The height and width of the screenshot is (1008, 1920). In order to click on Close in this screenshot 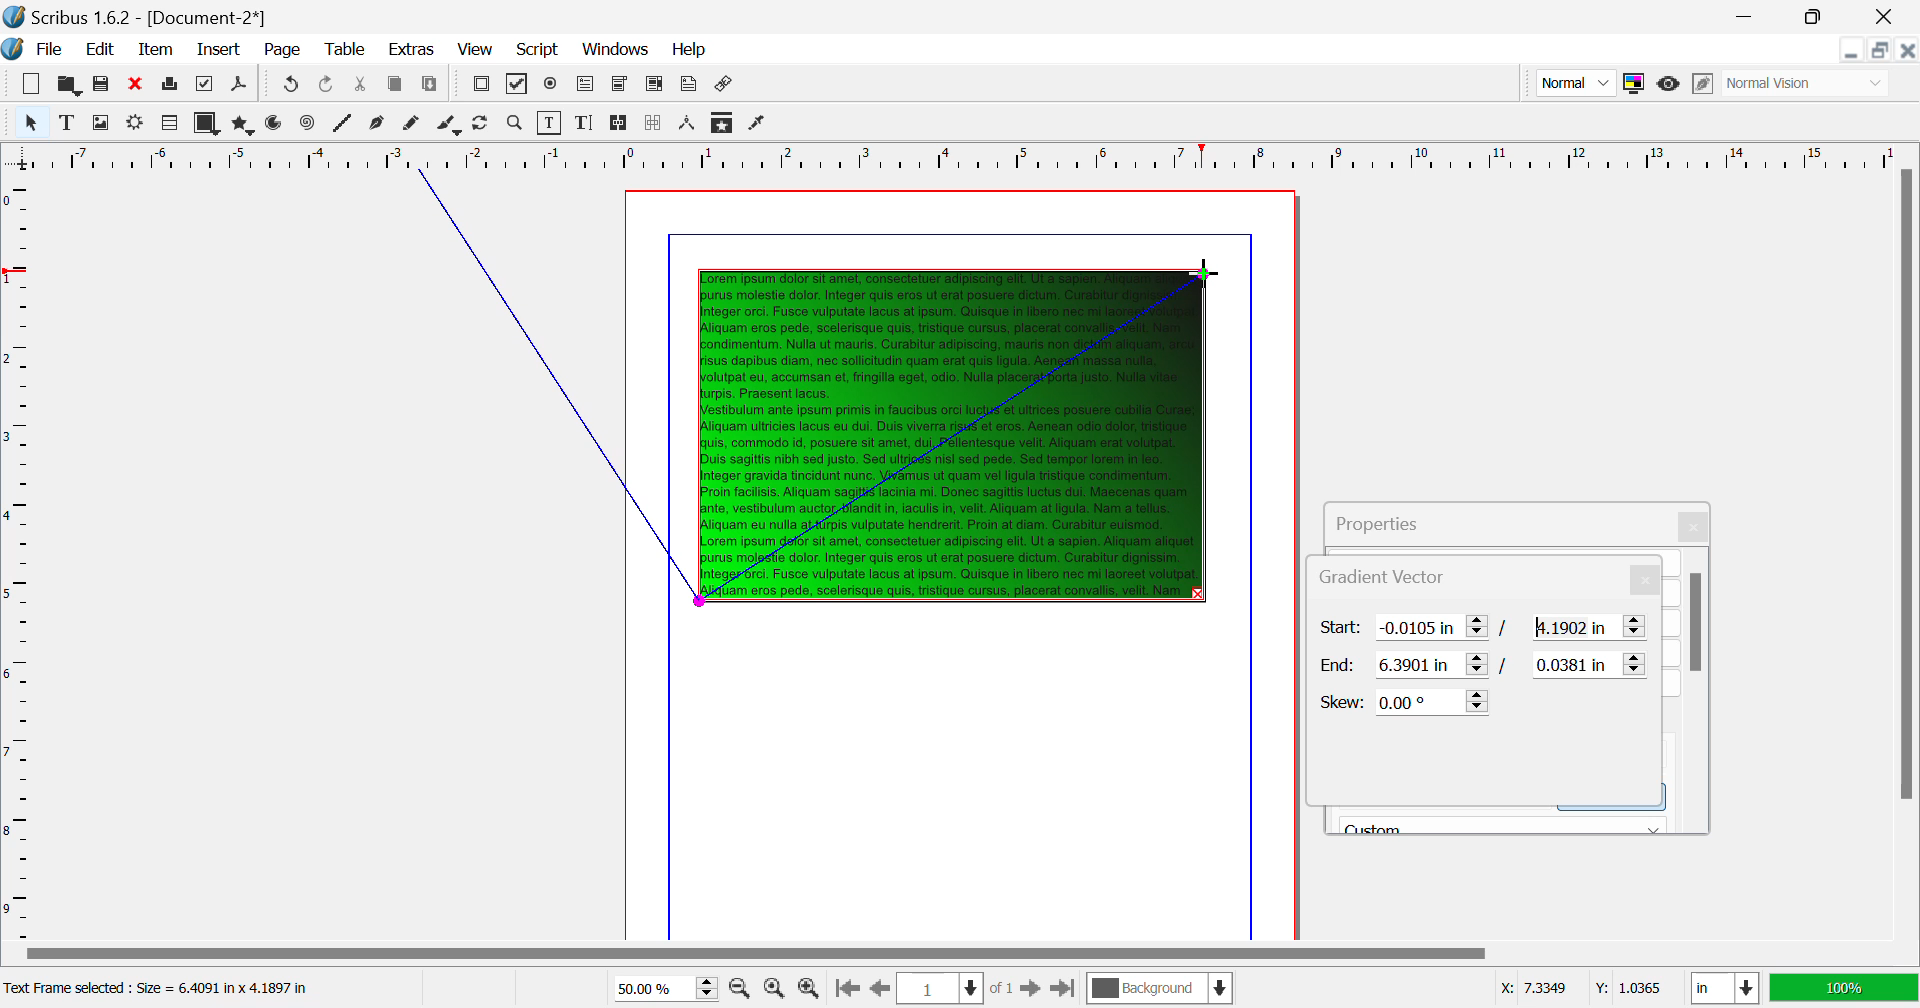, I will do `click(1908, 49)`.